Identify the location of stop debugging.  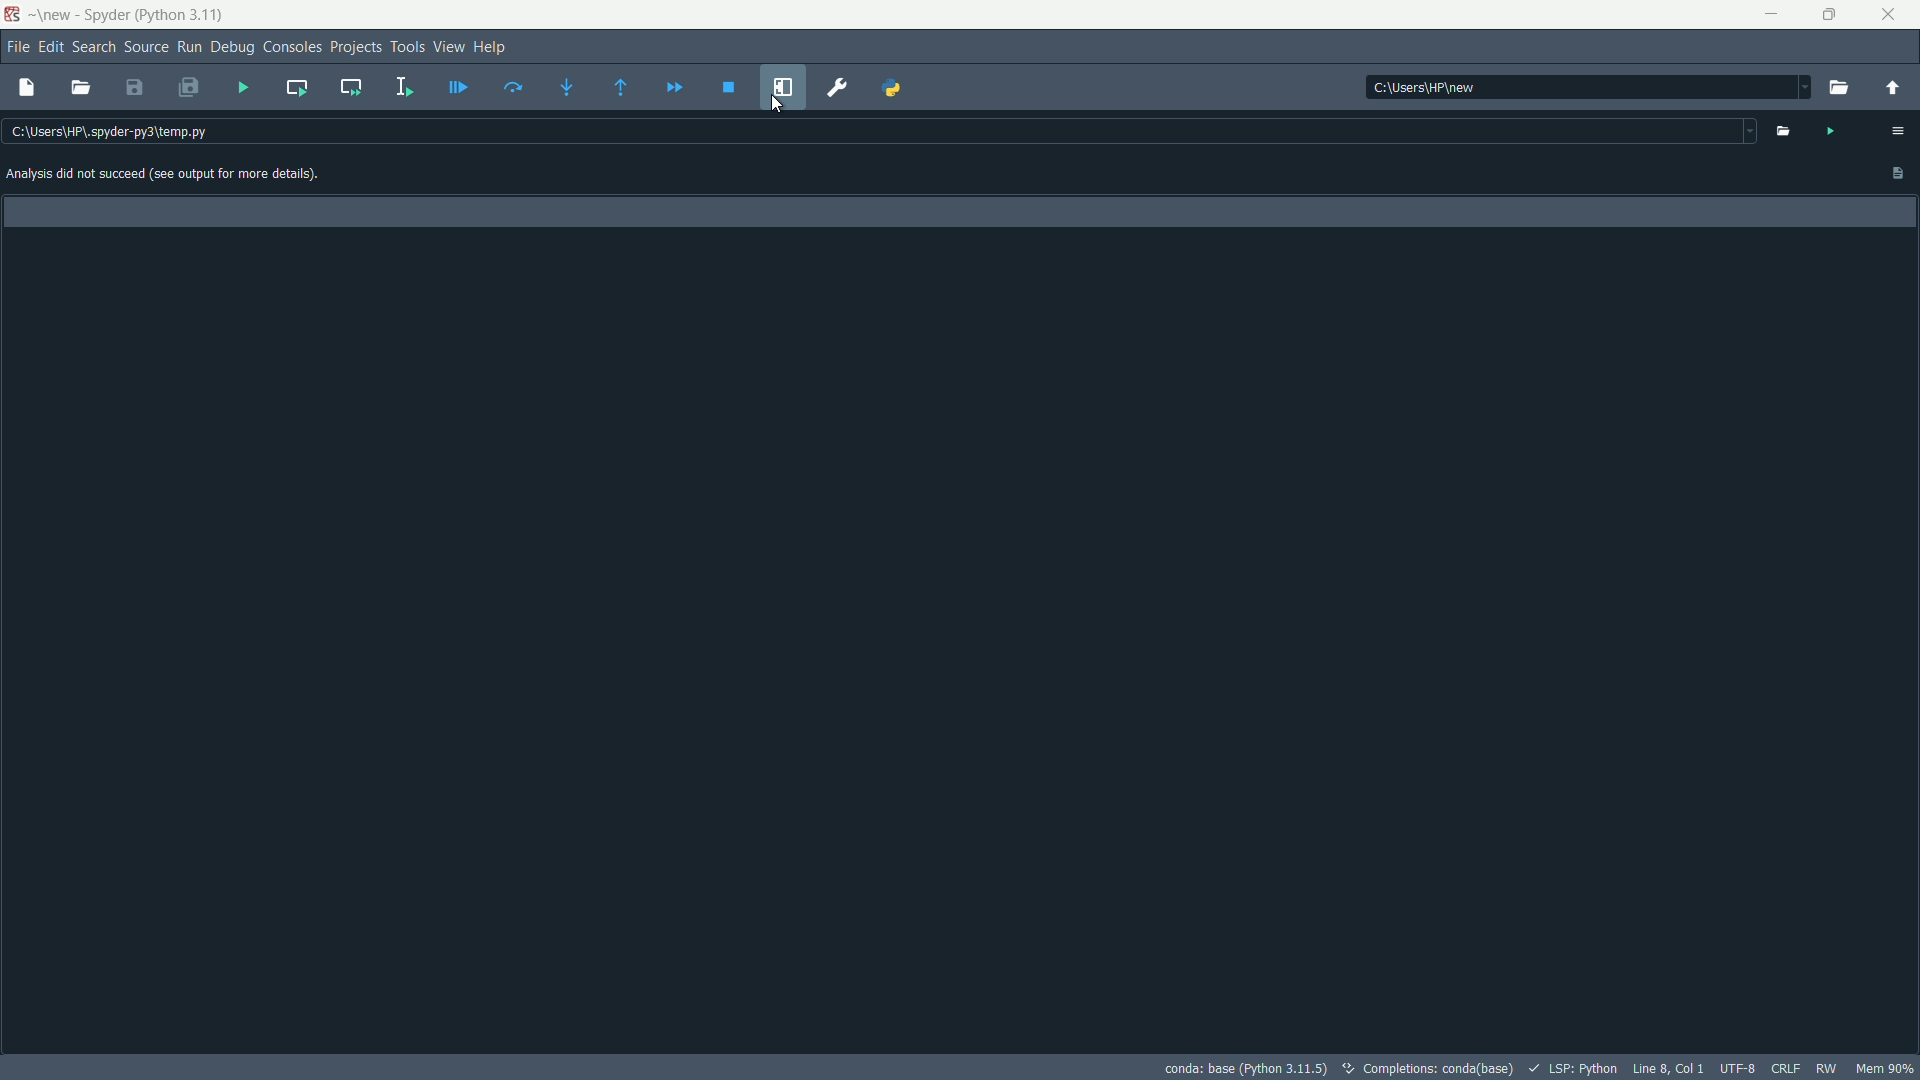
(729, 89).